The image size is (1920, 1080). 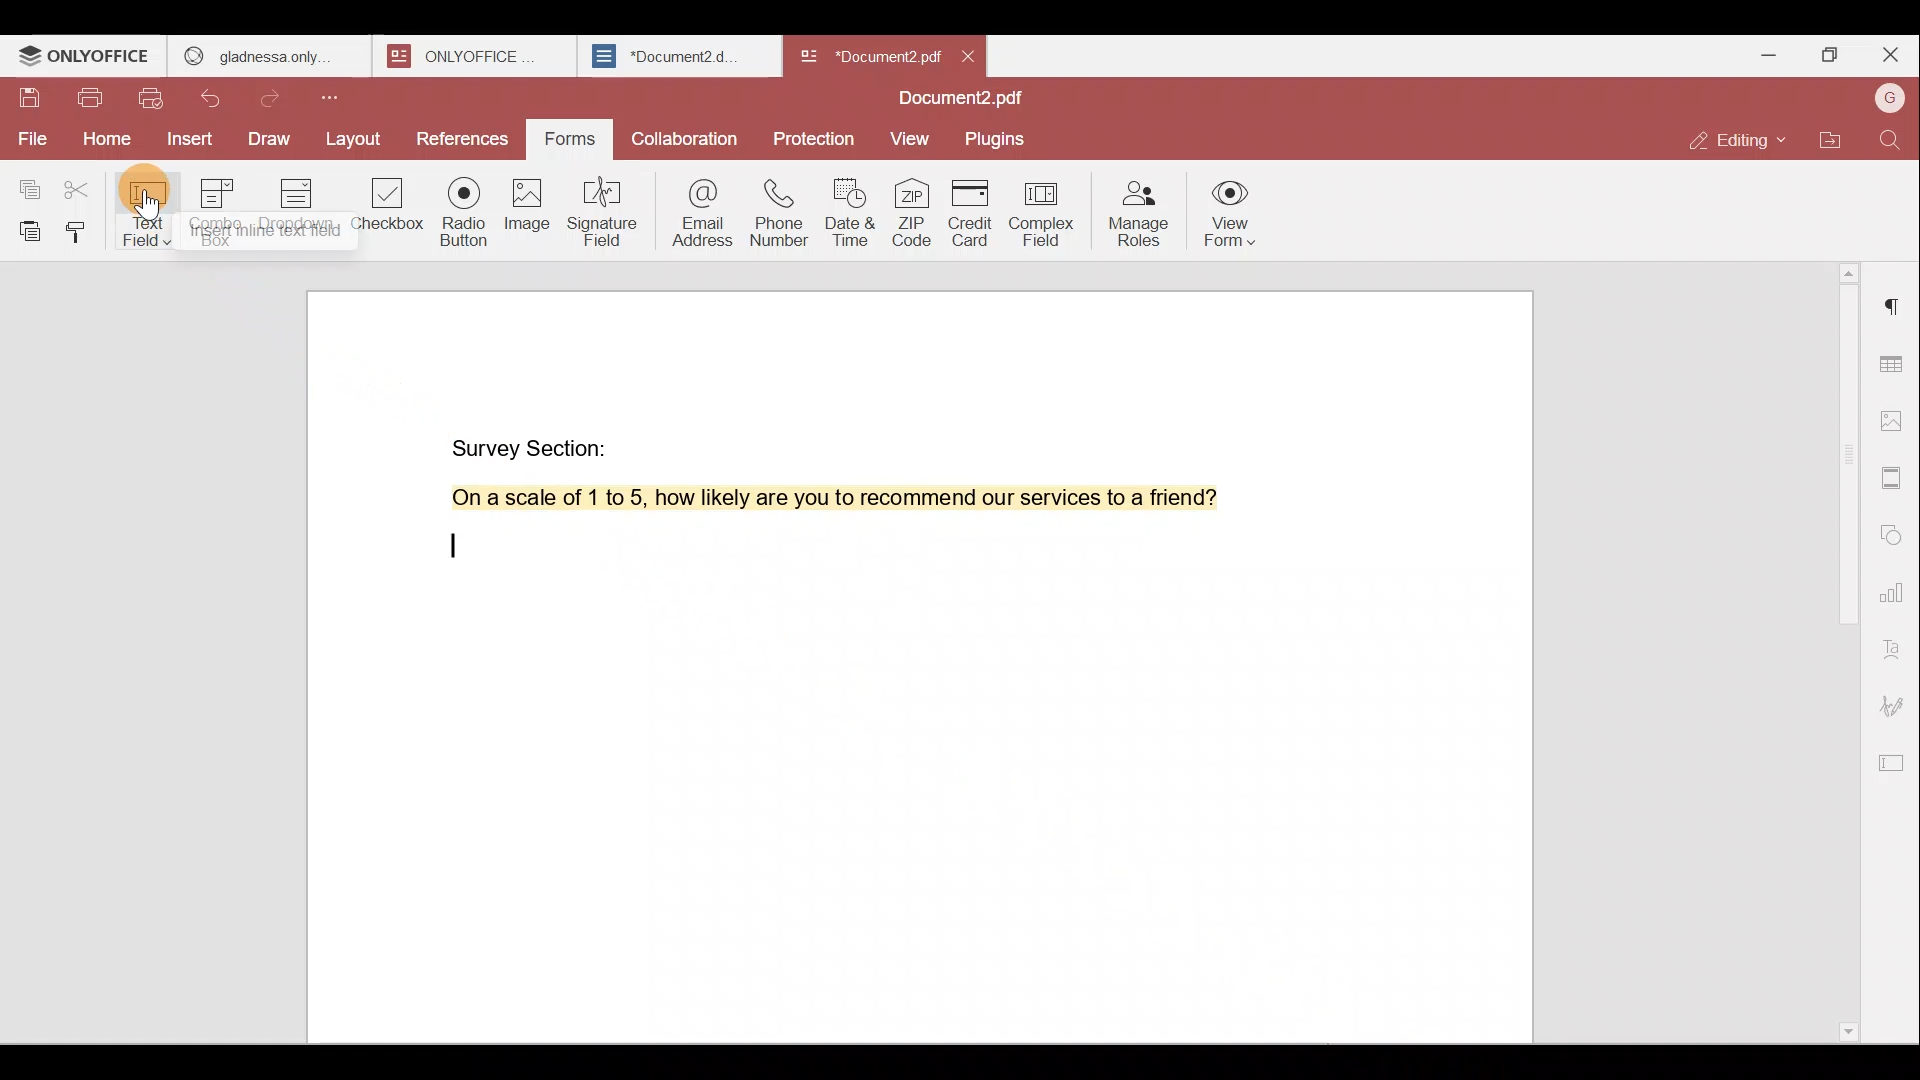 What do you see at coordinates (968, 56) in the screenshot?
I see `close` at bounding box center [968, 56].